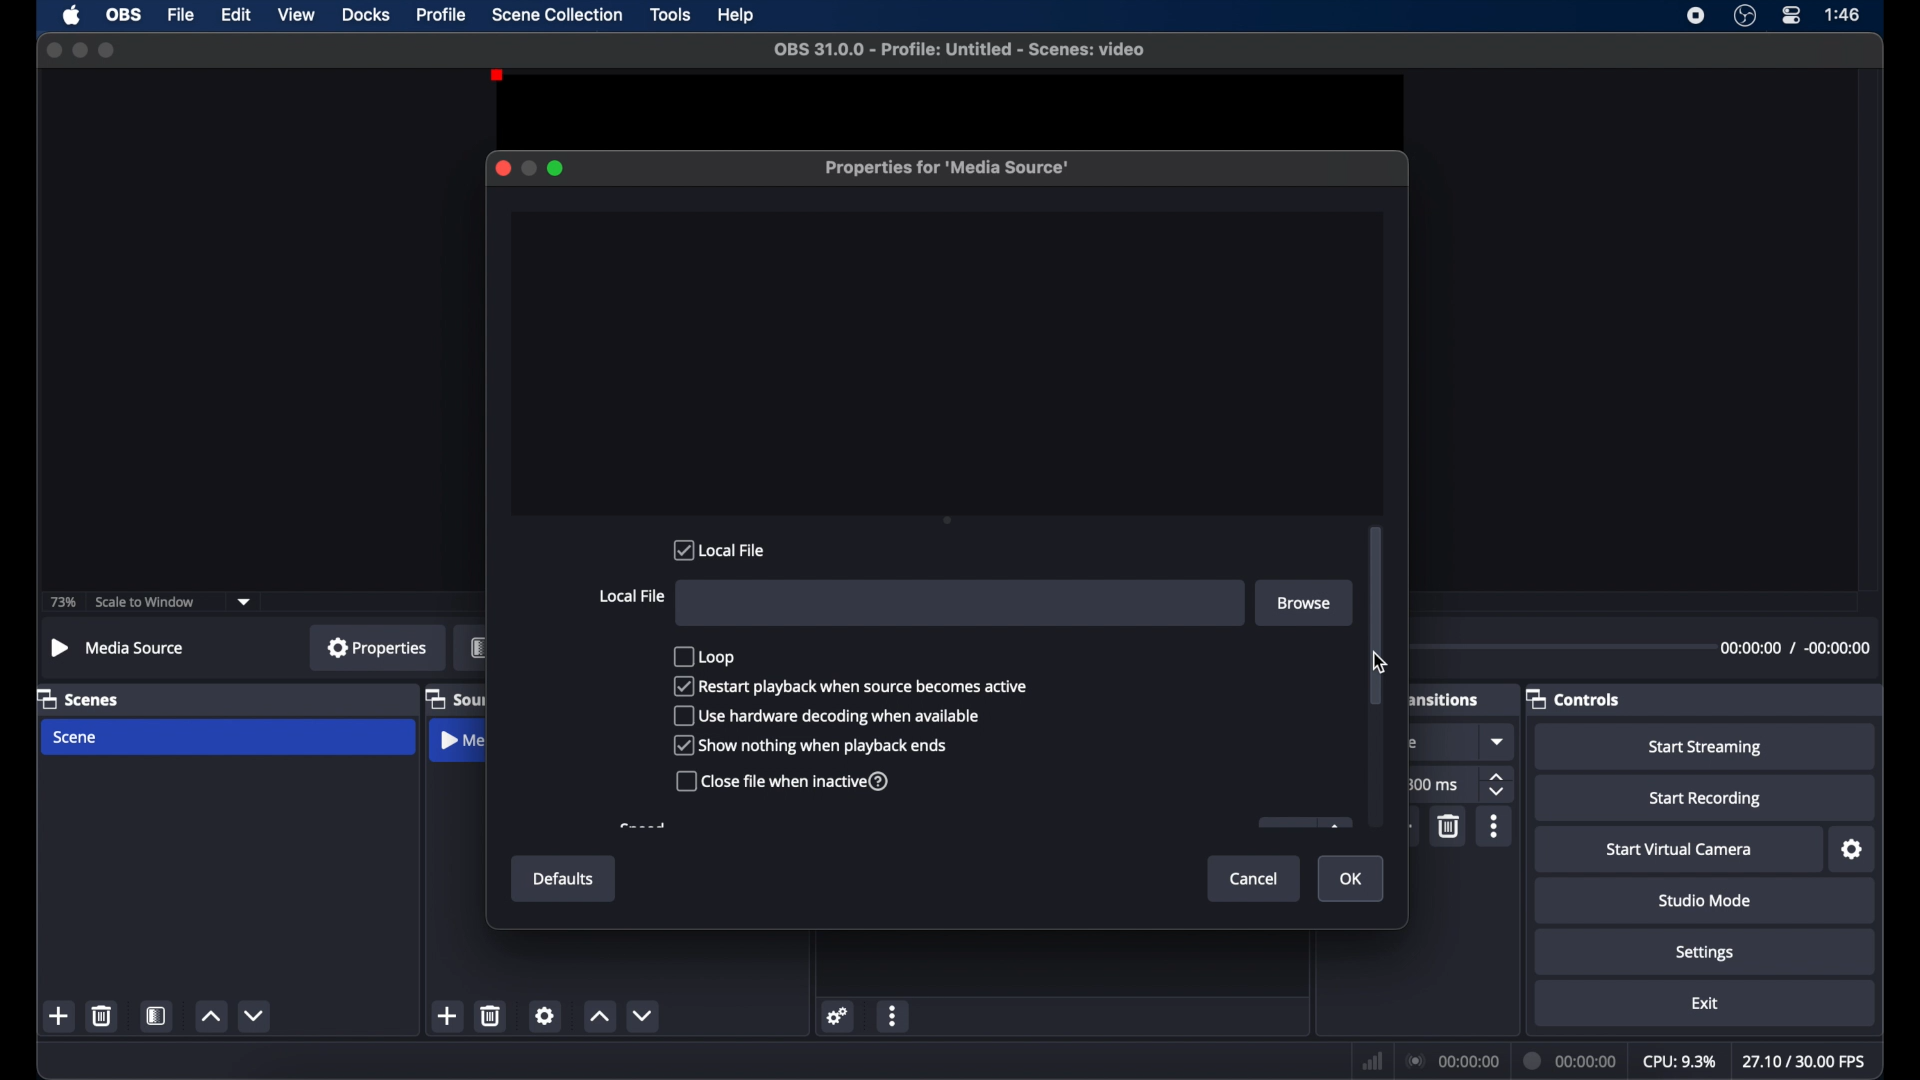 Image resolution: width=1920 pixels, height=1080 pixels. What do you see at coordinates (1499, 741) in the screenshot?
I see `dropdown` at bounding box center [1499, 741].